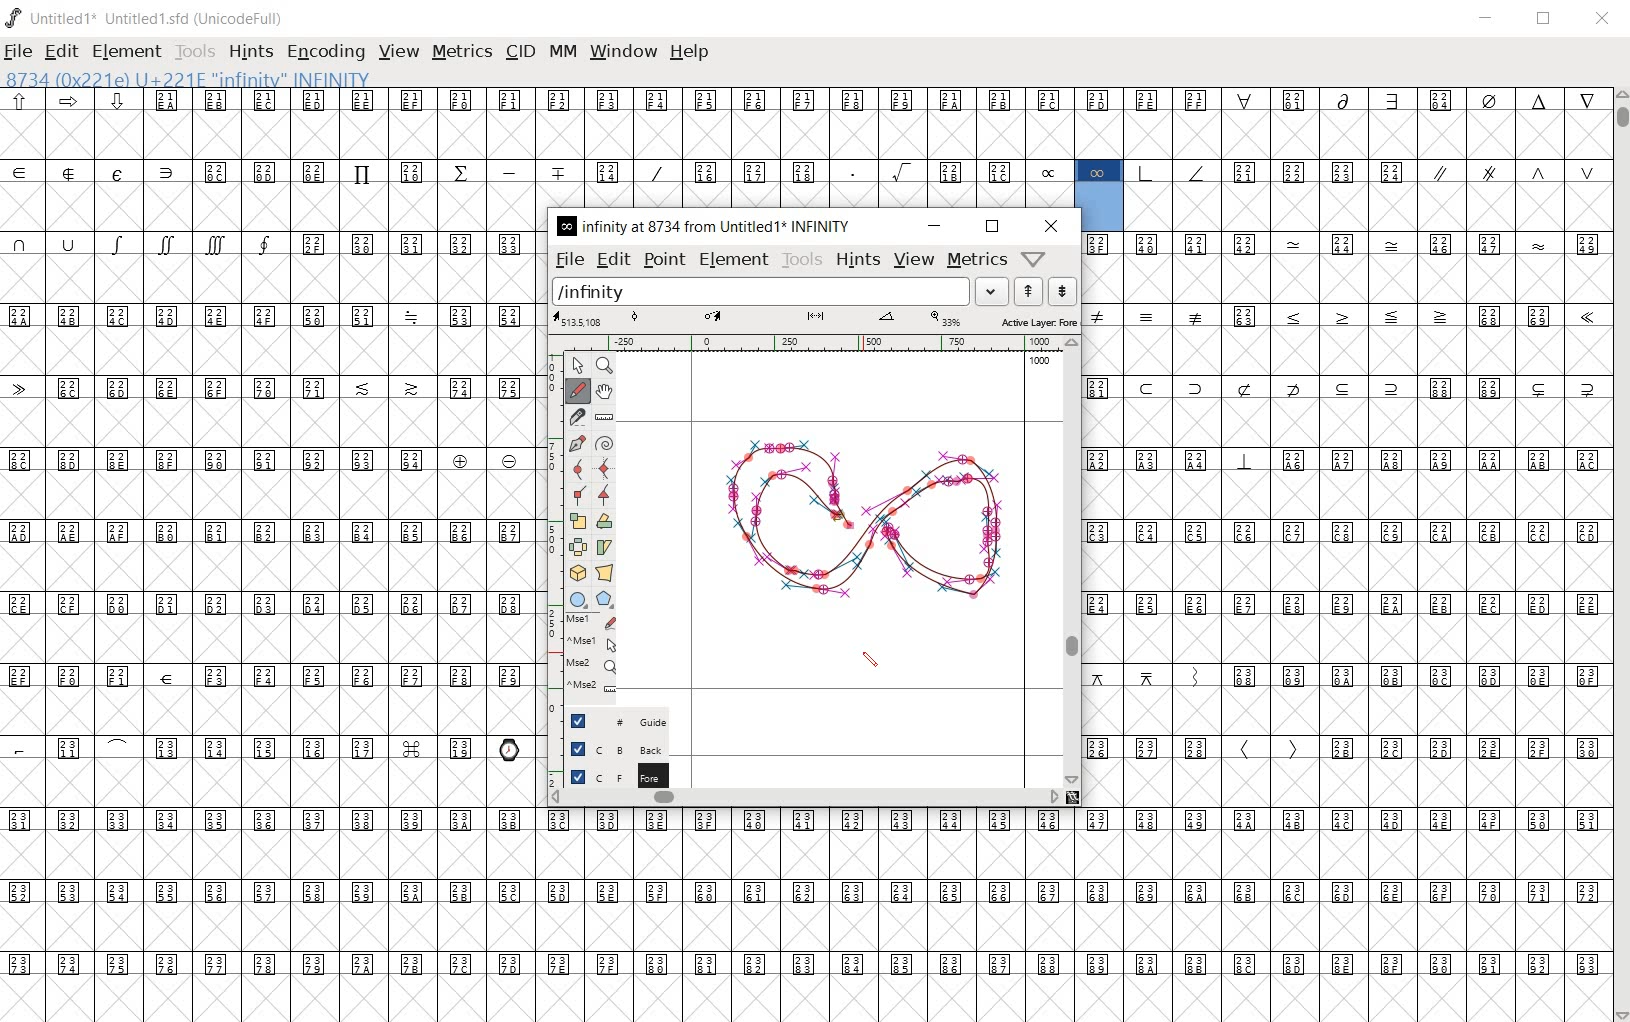 The height and width of the screenshot is (1022, 1630). I want to click on tools, so click(801, 260).